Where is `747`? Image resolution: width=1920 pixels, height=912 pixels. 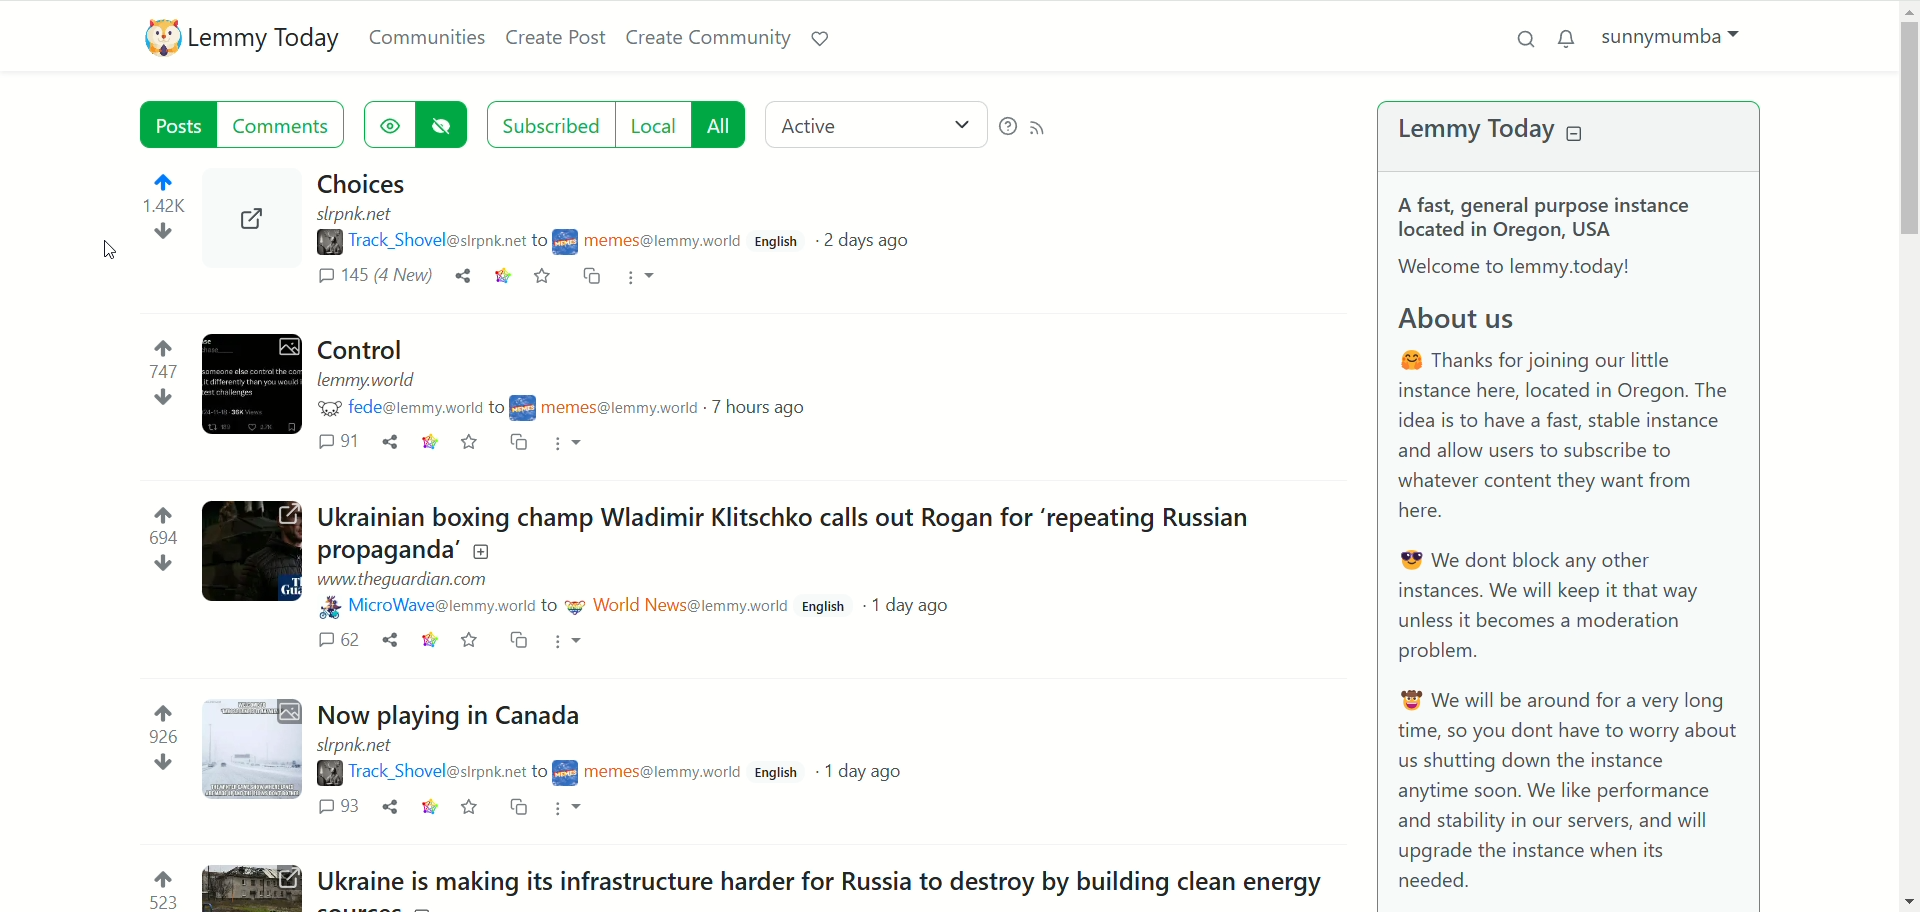
747 is located at coordinates (164, 372).